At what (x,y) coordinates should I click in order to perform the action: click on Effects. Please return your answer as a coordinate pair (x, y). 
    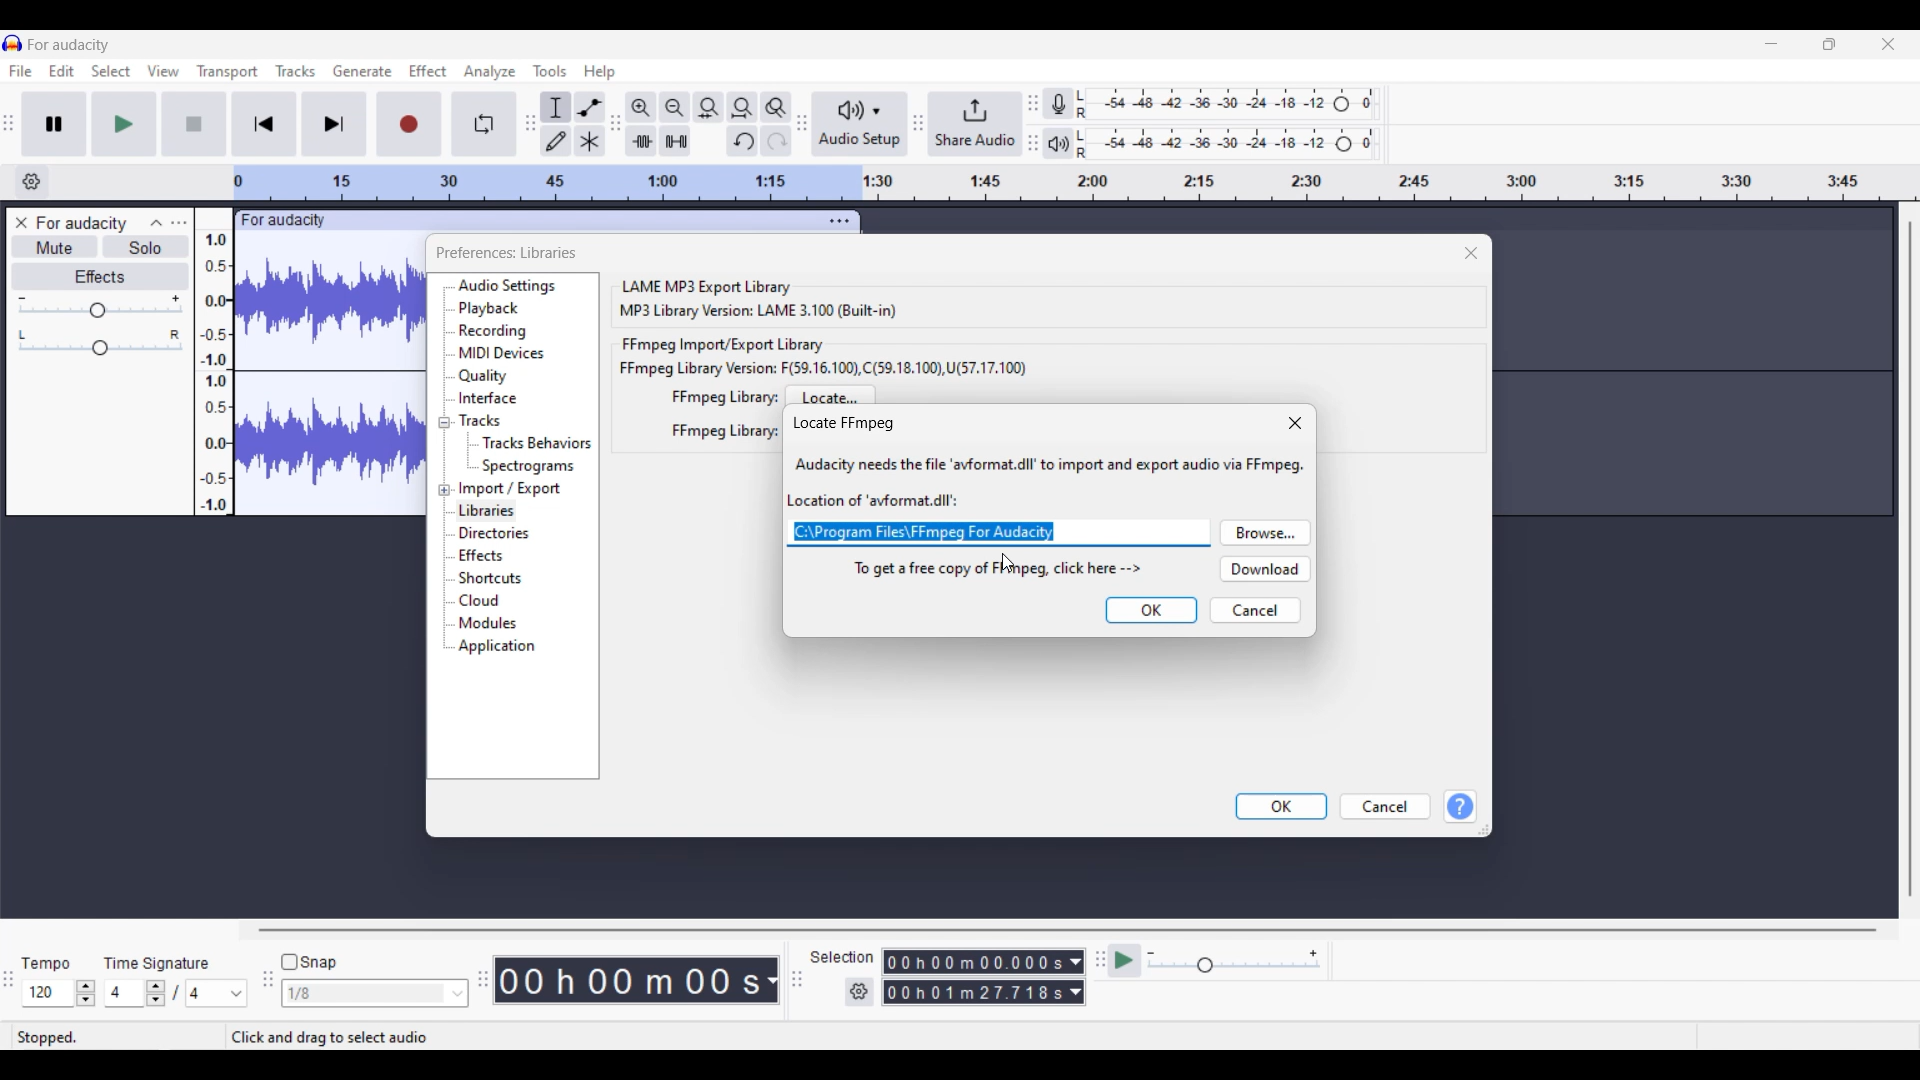
    Looking at the image, I should click on (482, 556).